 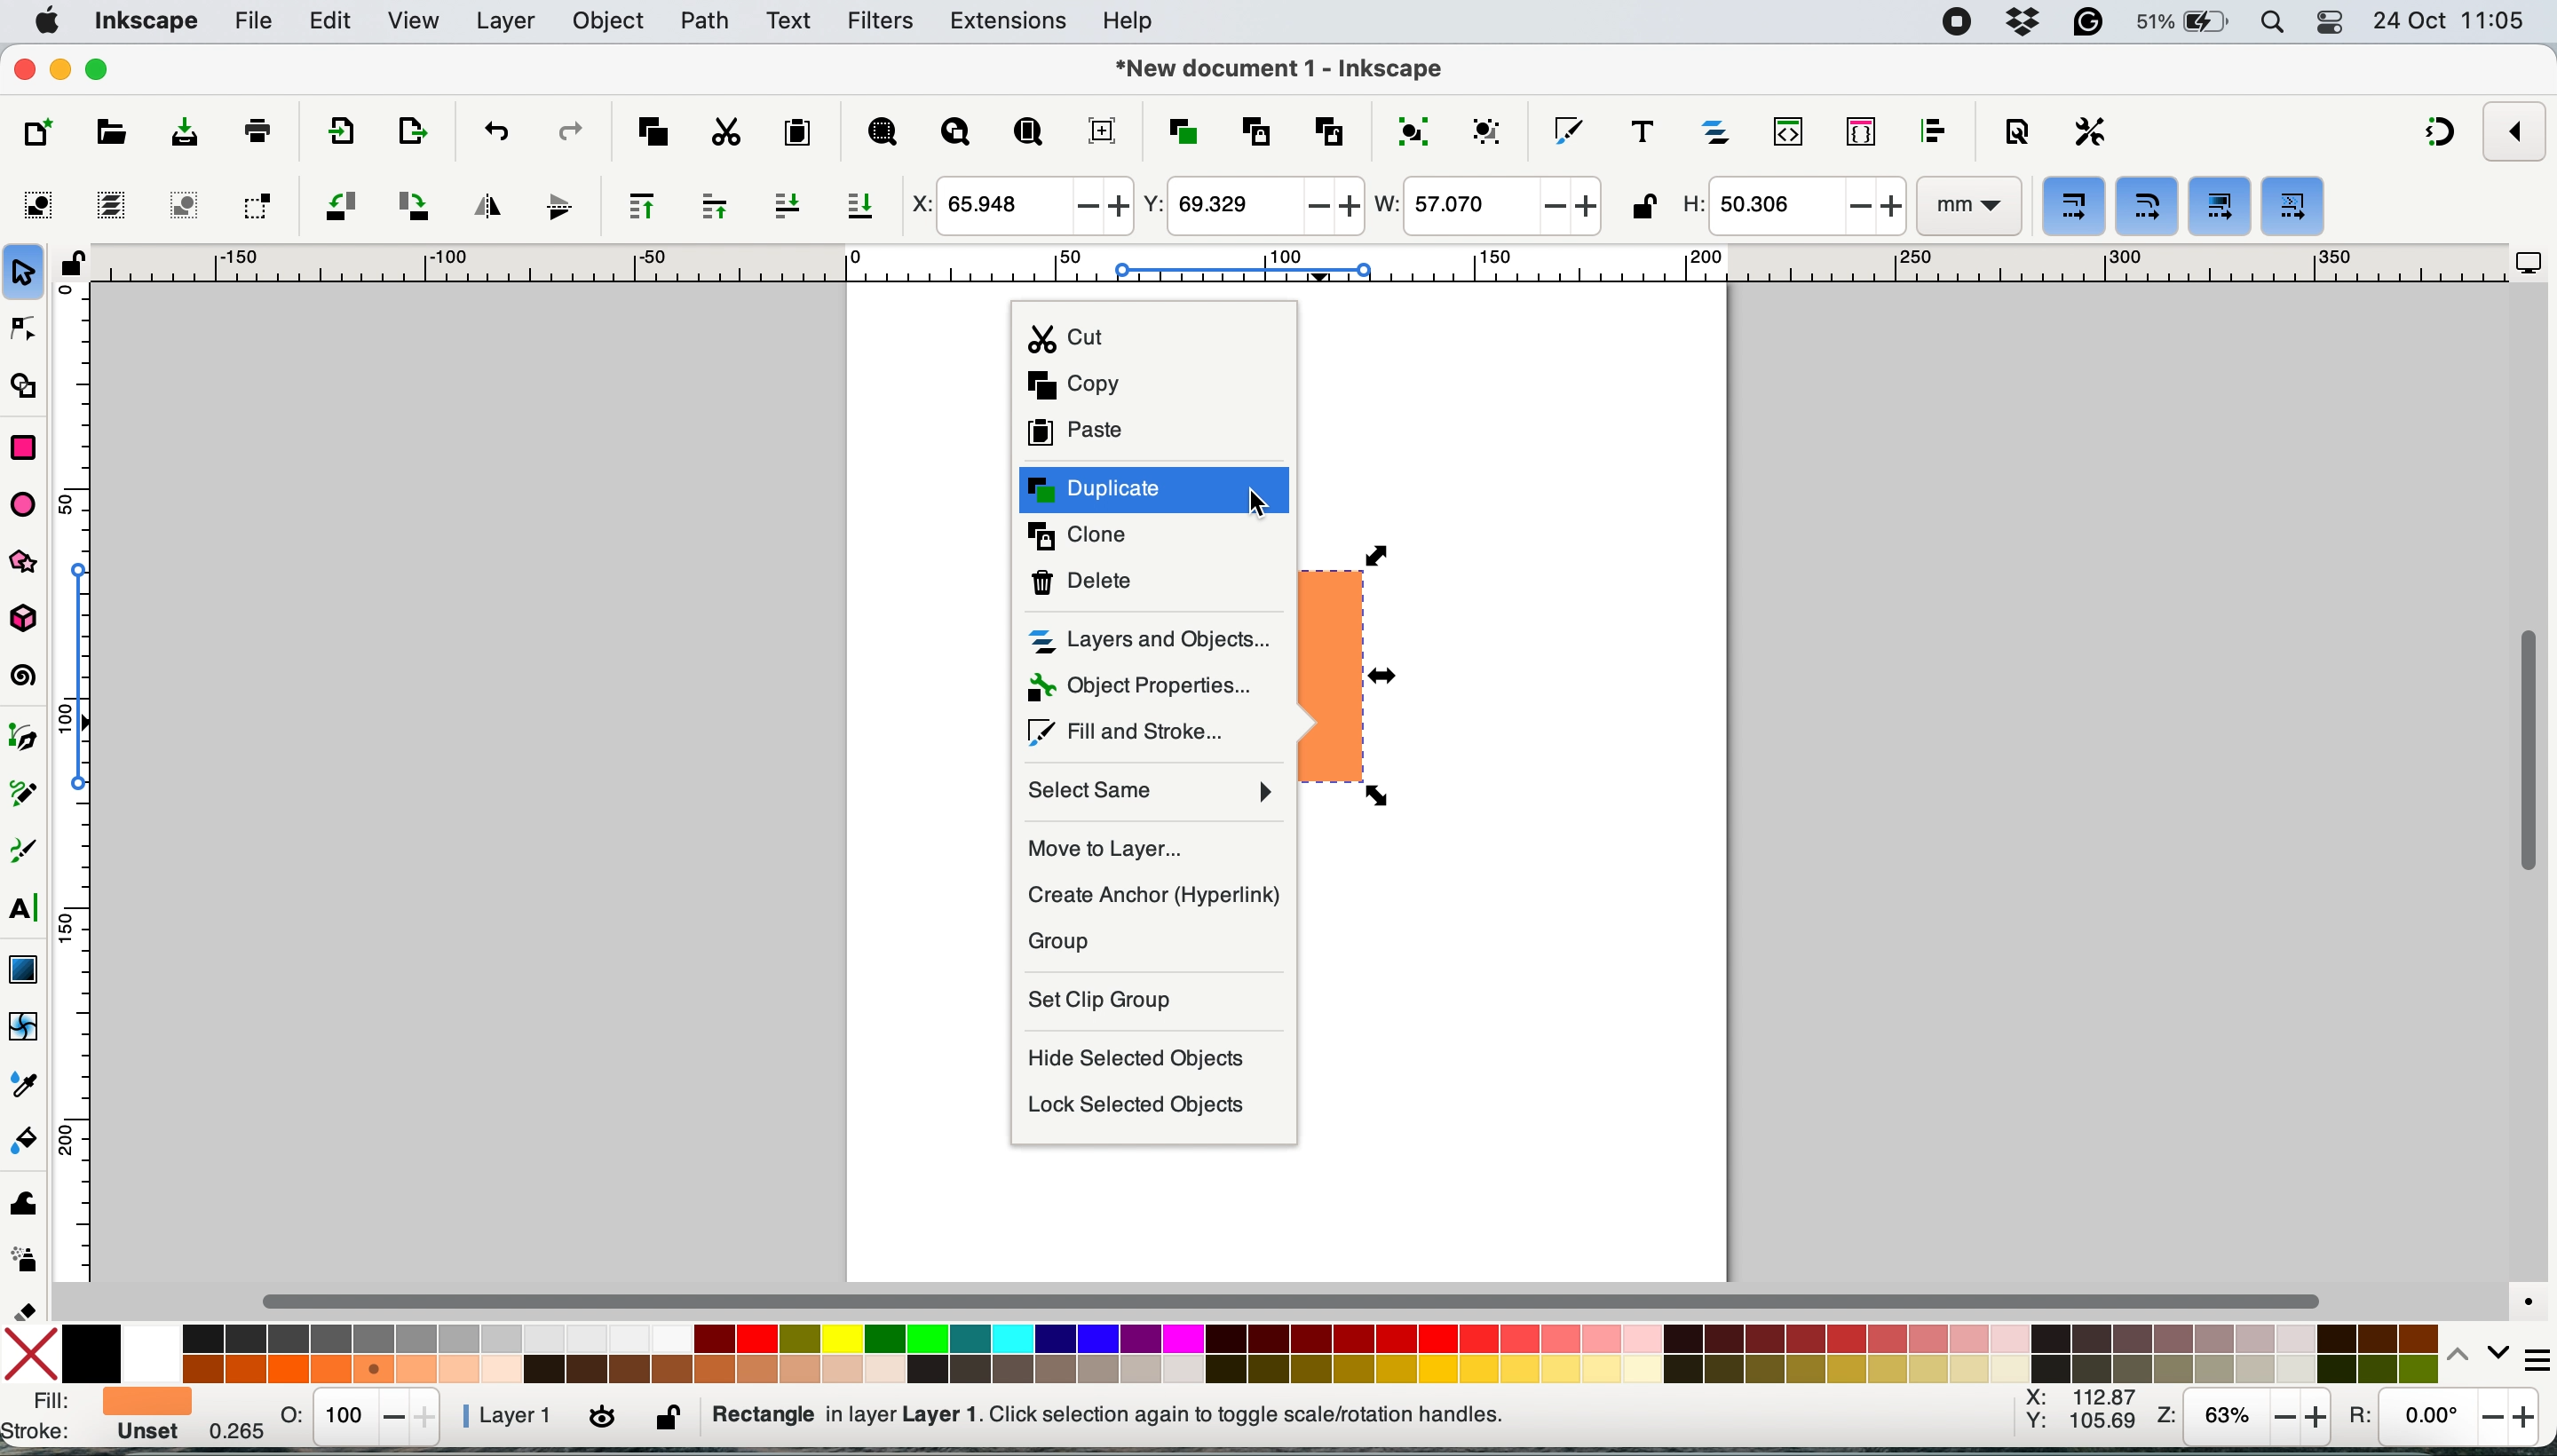 What do you see at coordinates (2222, 205) in the screenshot?
I see `move gradients` at bounding box center [2222, 205].